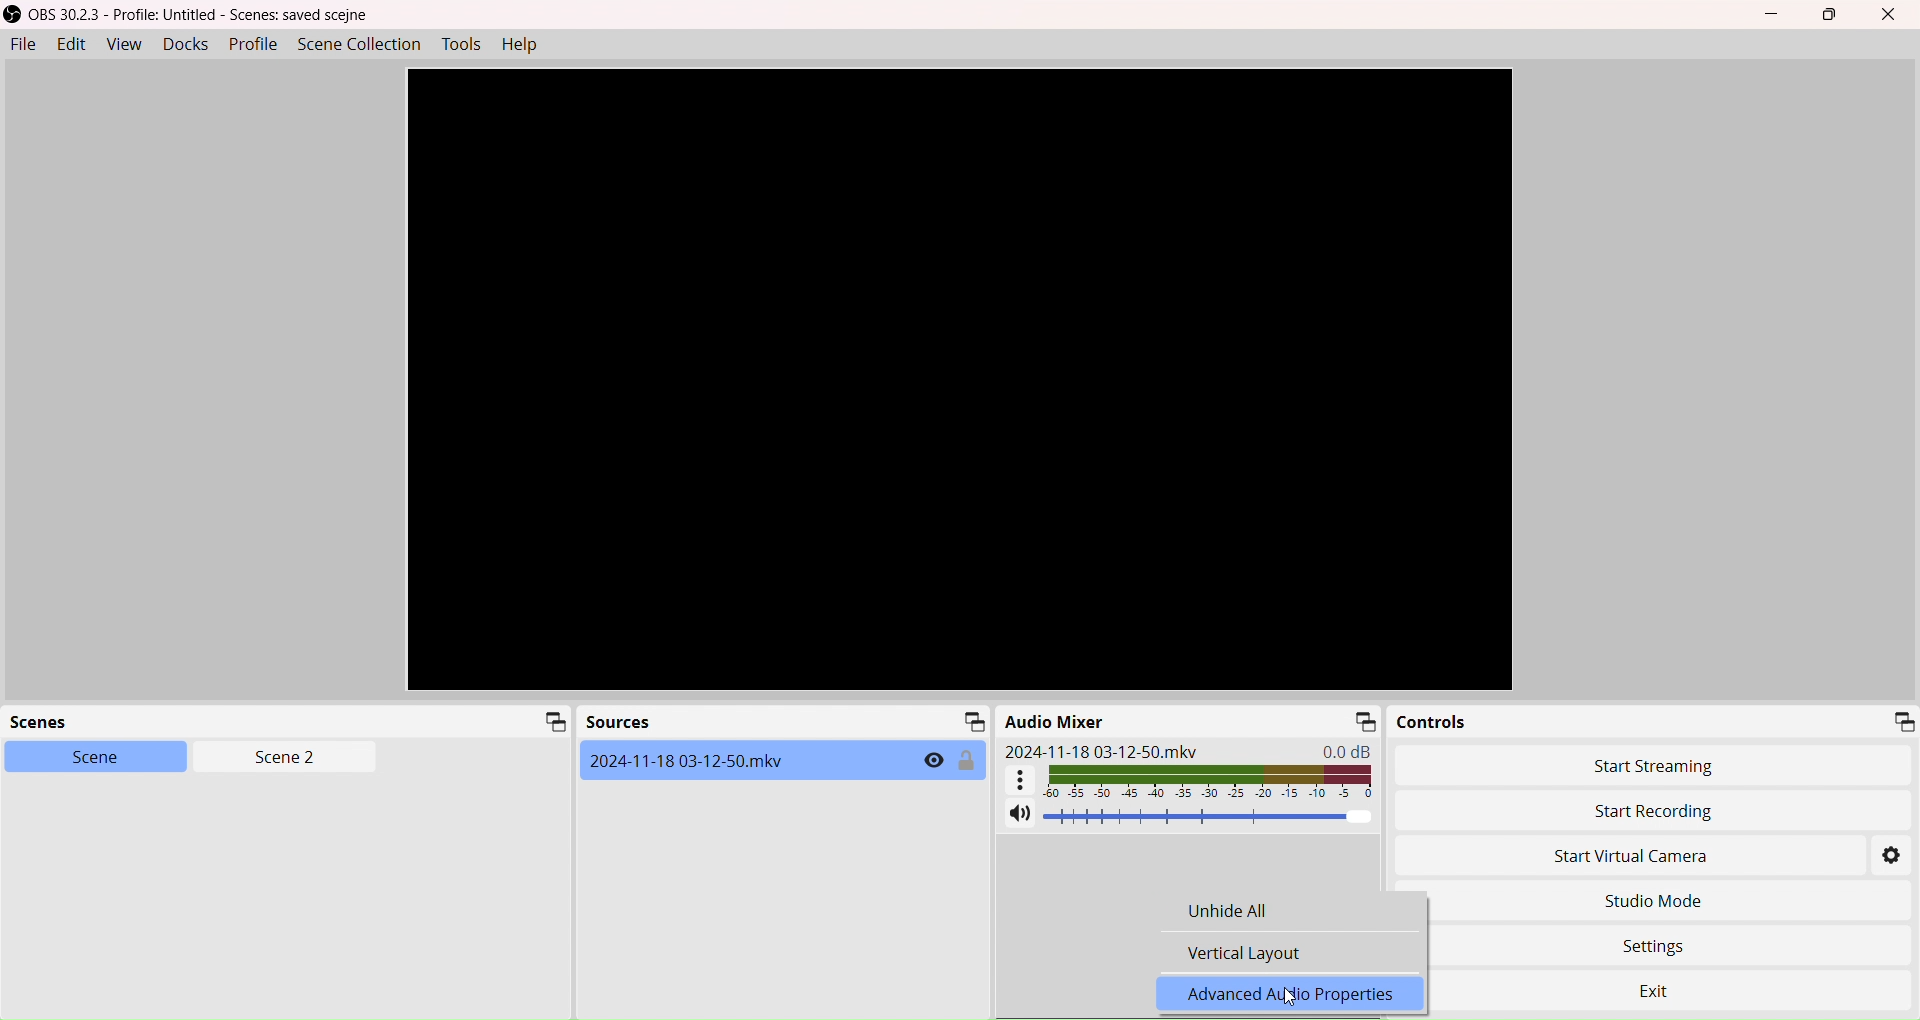 The image size is (1920, 1020). What do you see at coordinates (276, 758) in the screenshot?
I see `Scene 2` at bounding box center [276, 758].